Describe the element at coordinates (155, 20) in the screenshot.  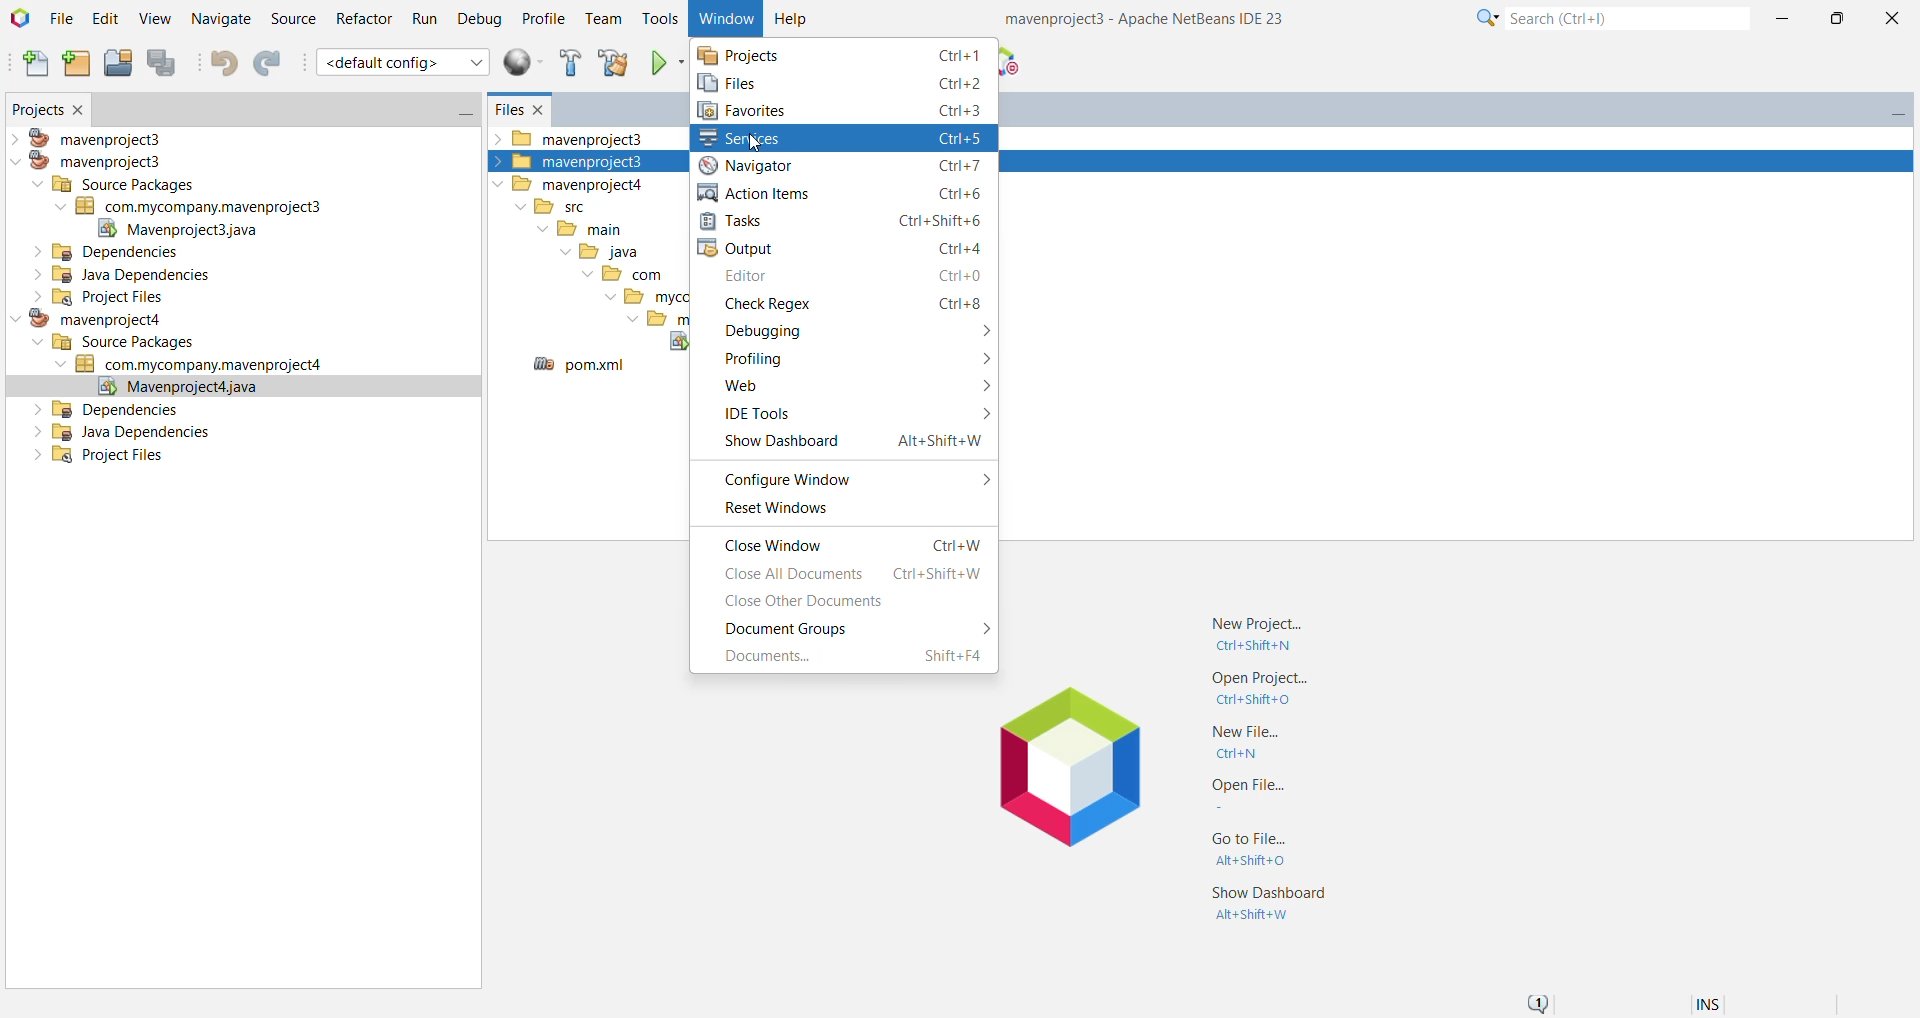
I see `View` at that location.